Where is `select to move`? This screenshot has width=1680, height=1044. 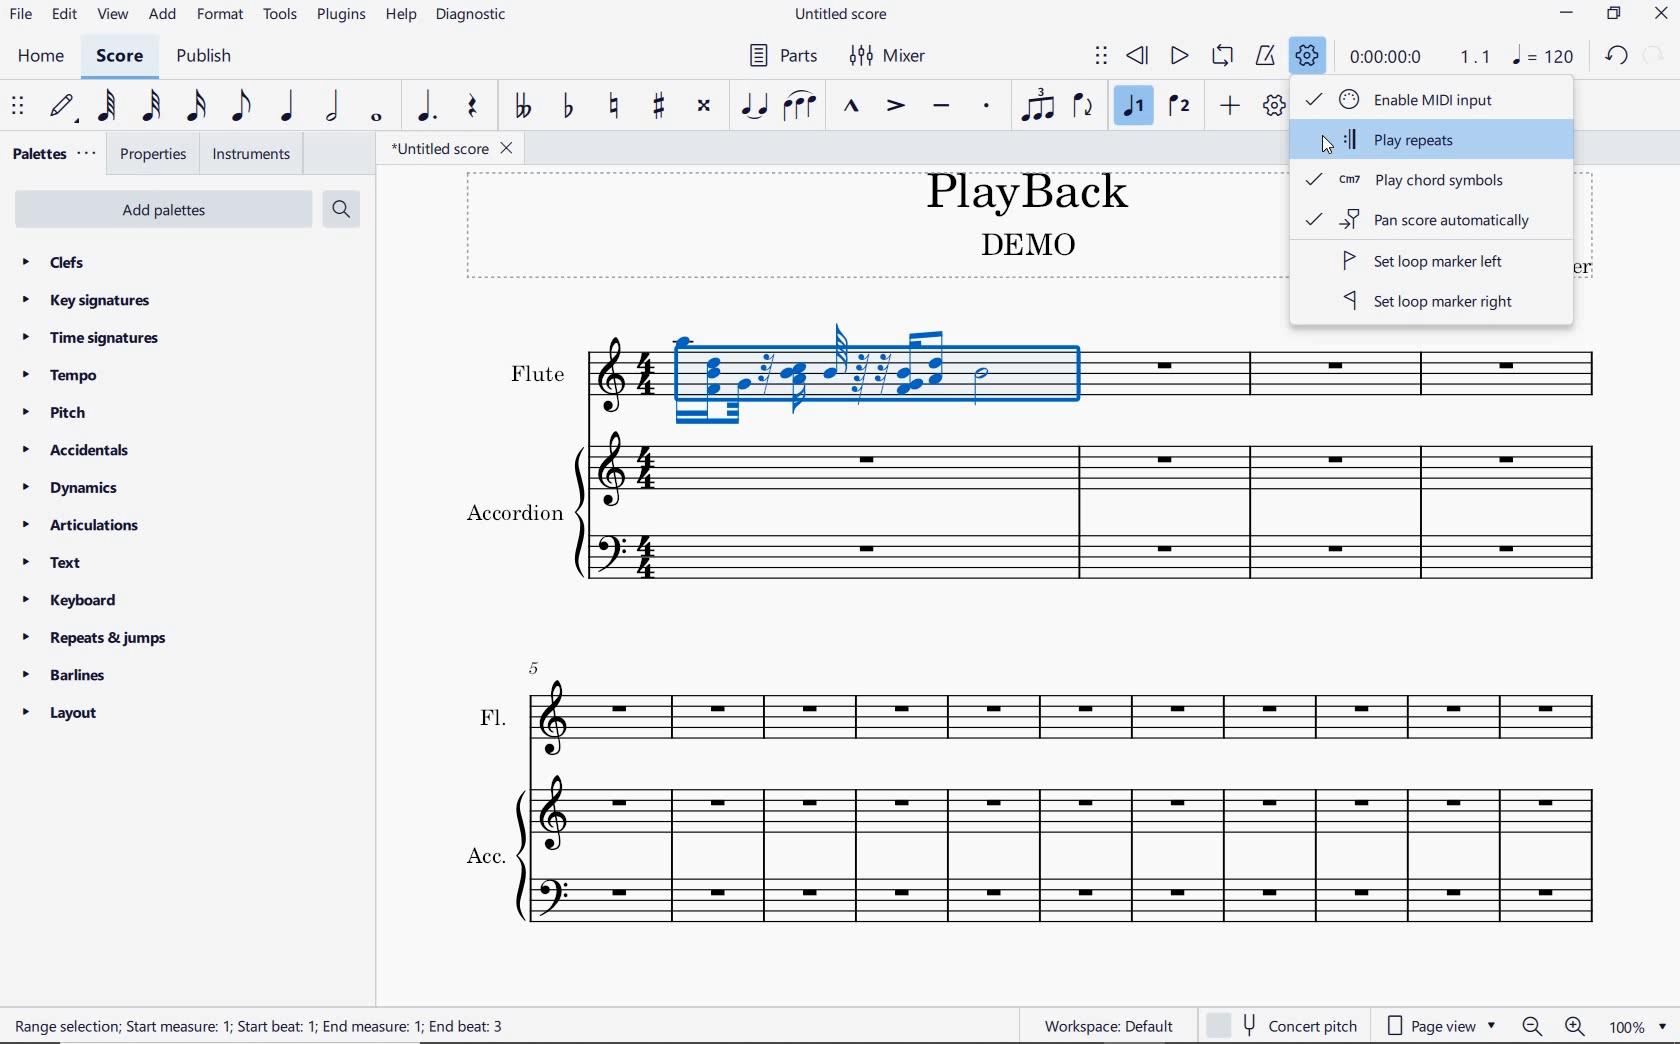
select to move is located at coordinates (19, 107).